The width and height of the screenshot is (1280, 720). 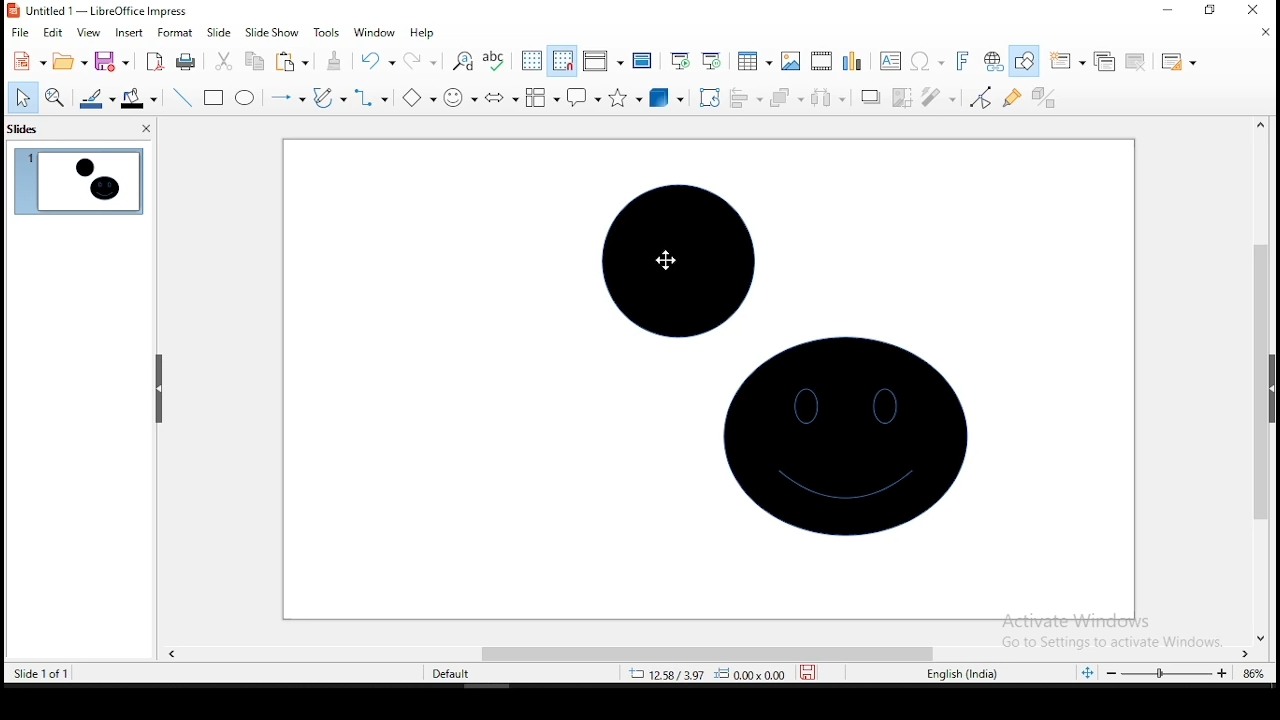 I want to click on Shadow, so click(x=869, y=97).